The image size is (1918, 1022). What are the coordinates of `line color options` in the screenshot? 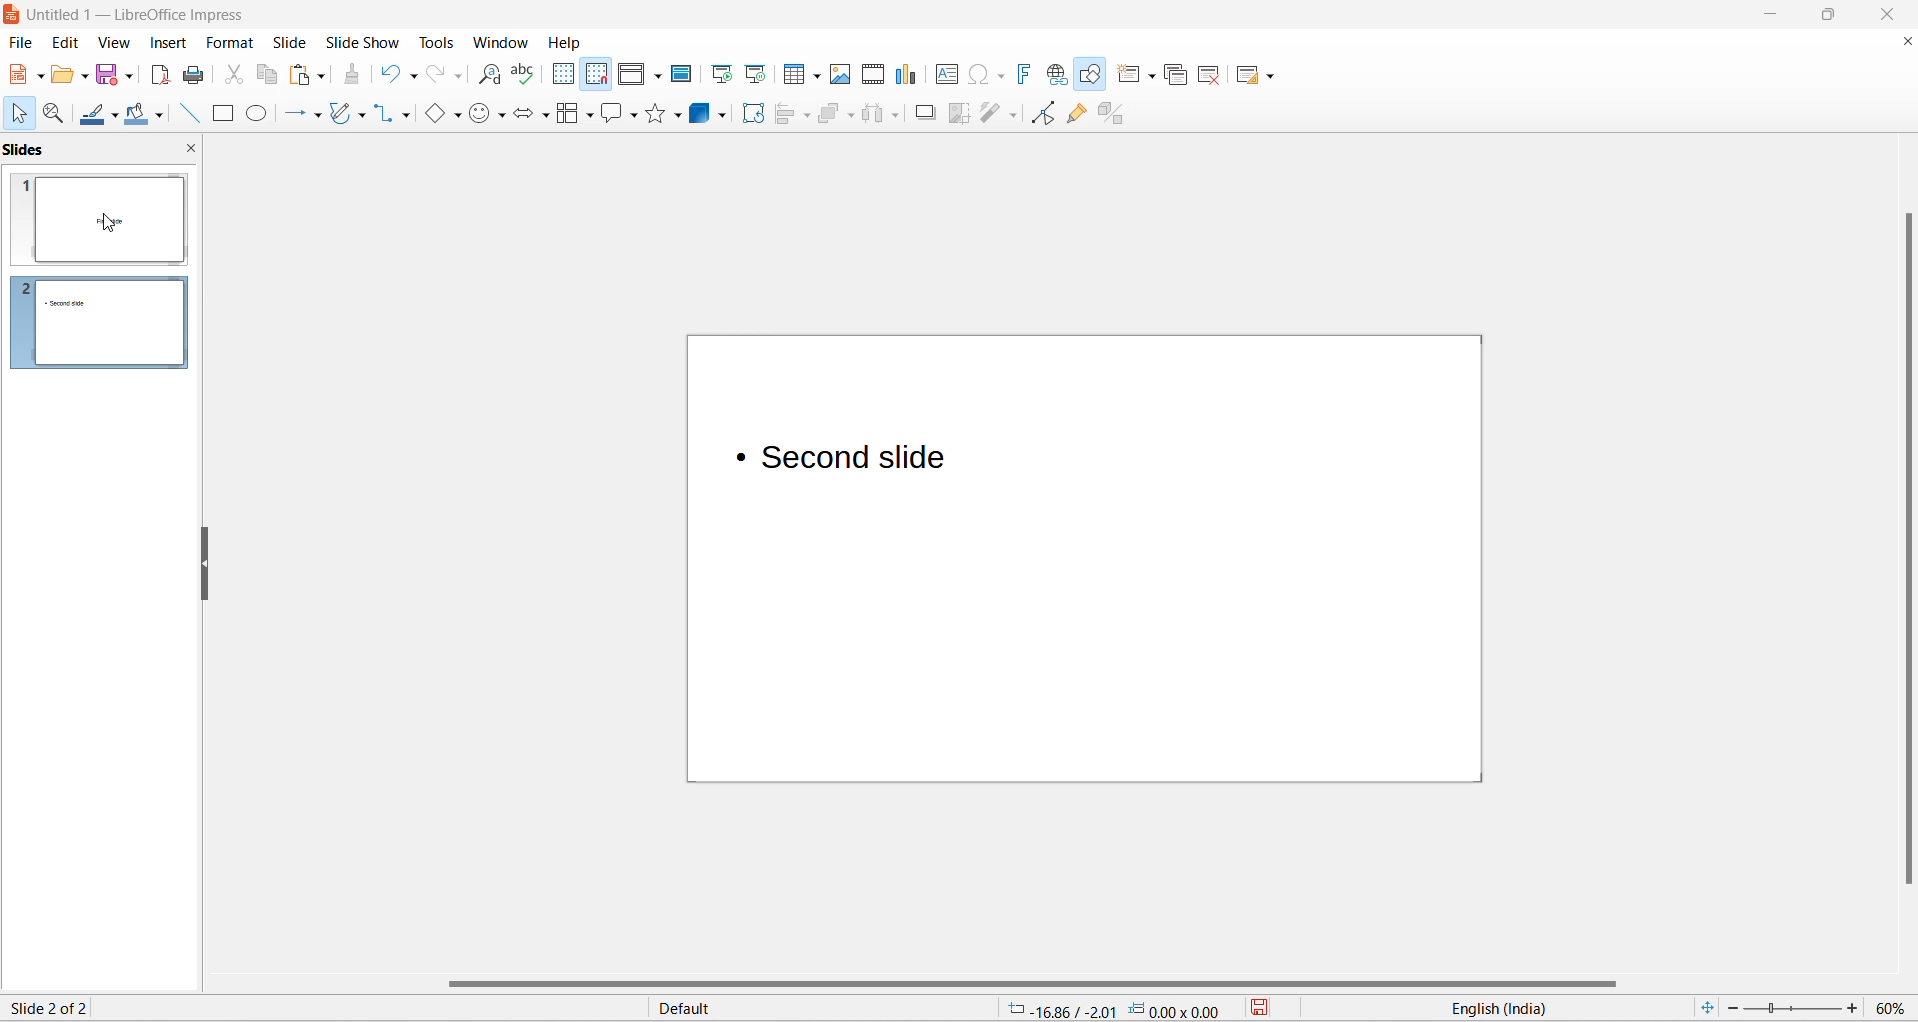 It's located at (113, 113).